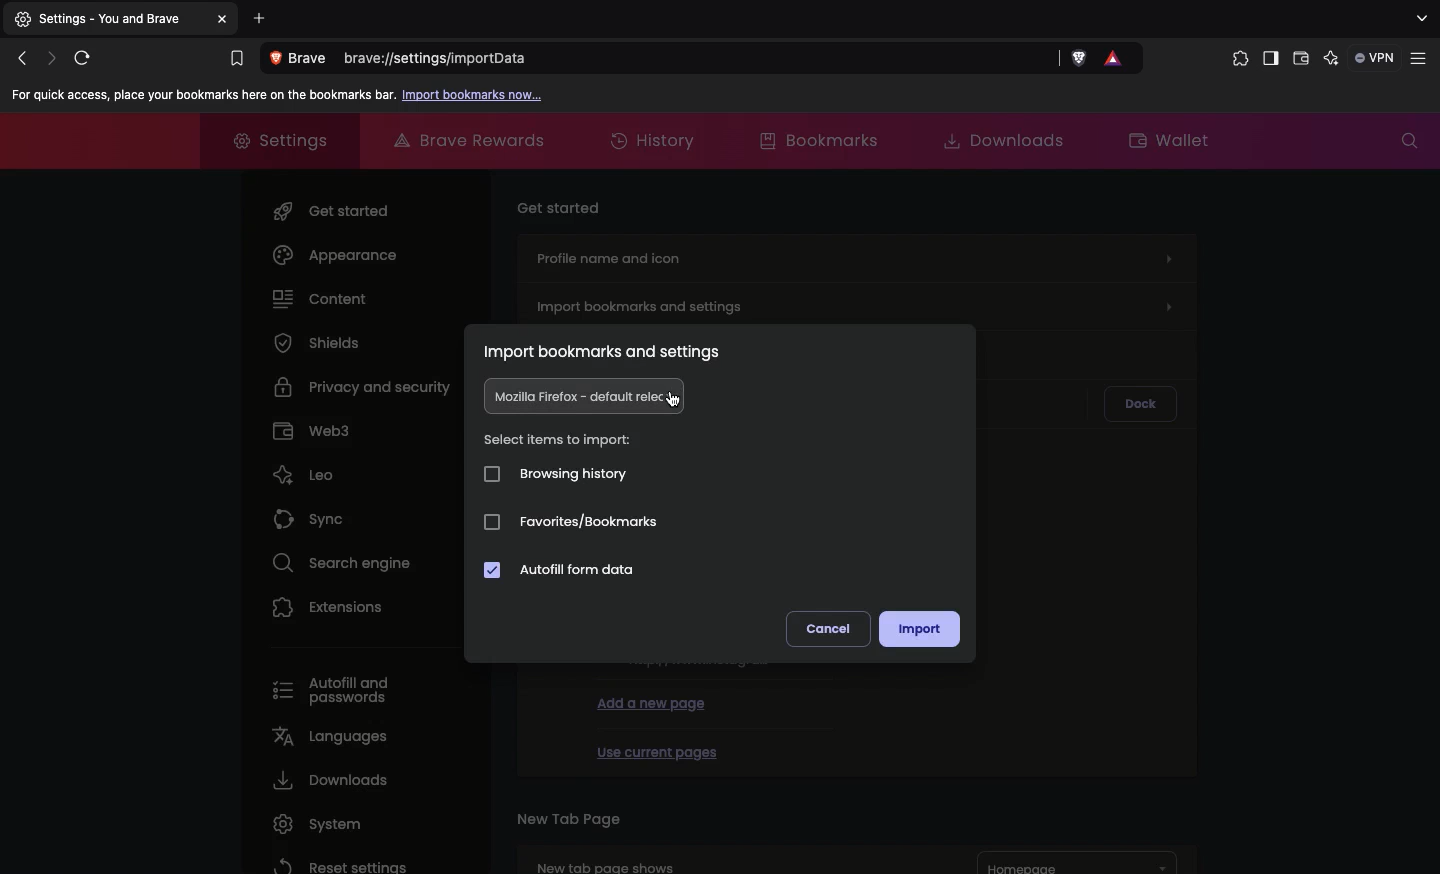 This screenshot has width=1440, height=874. I want to click on Dock, so click(1140, 404).